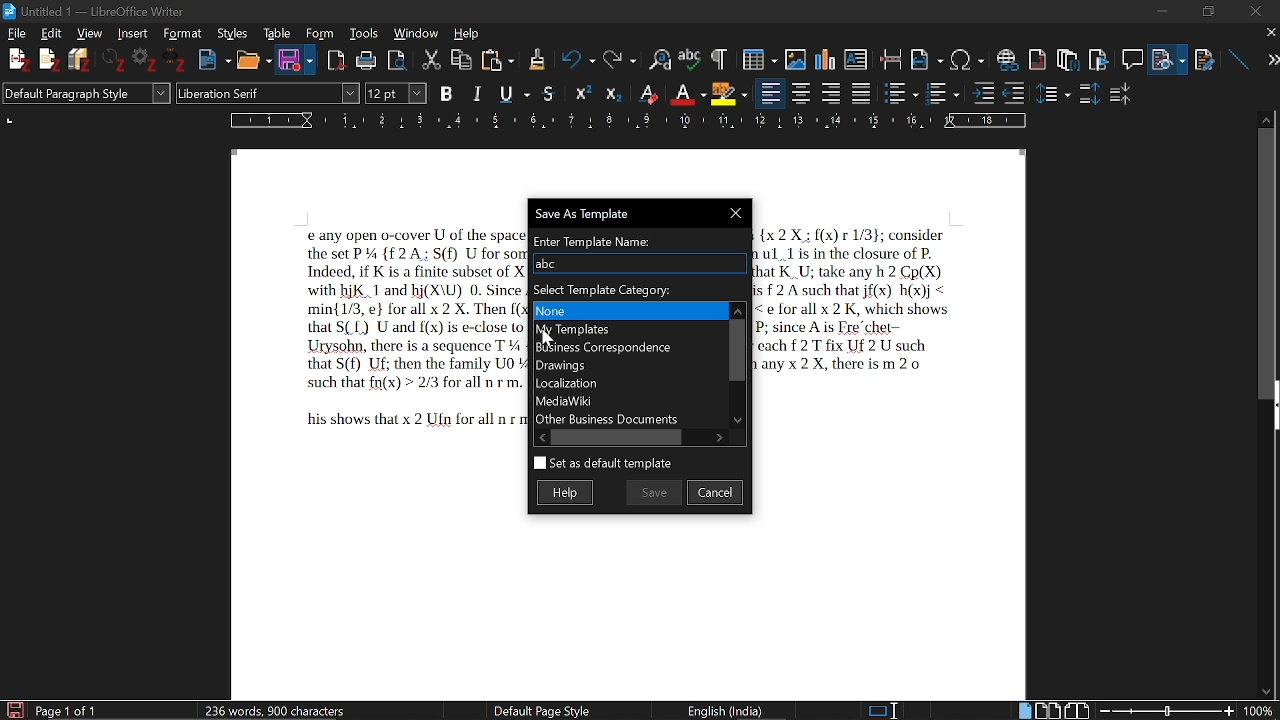 This screenshot has width=1280, height=720. What do you see at coordinates (1088, 93) in the screenshot?
I see `increase paragraph space` at bounding box center [1088, 93].